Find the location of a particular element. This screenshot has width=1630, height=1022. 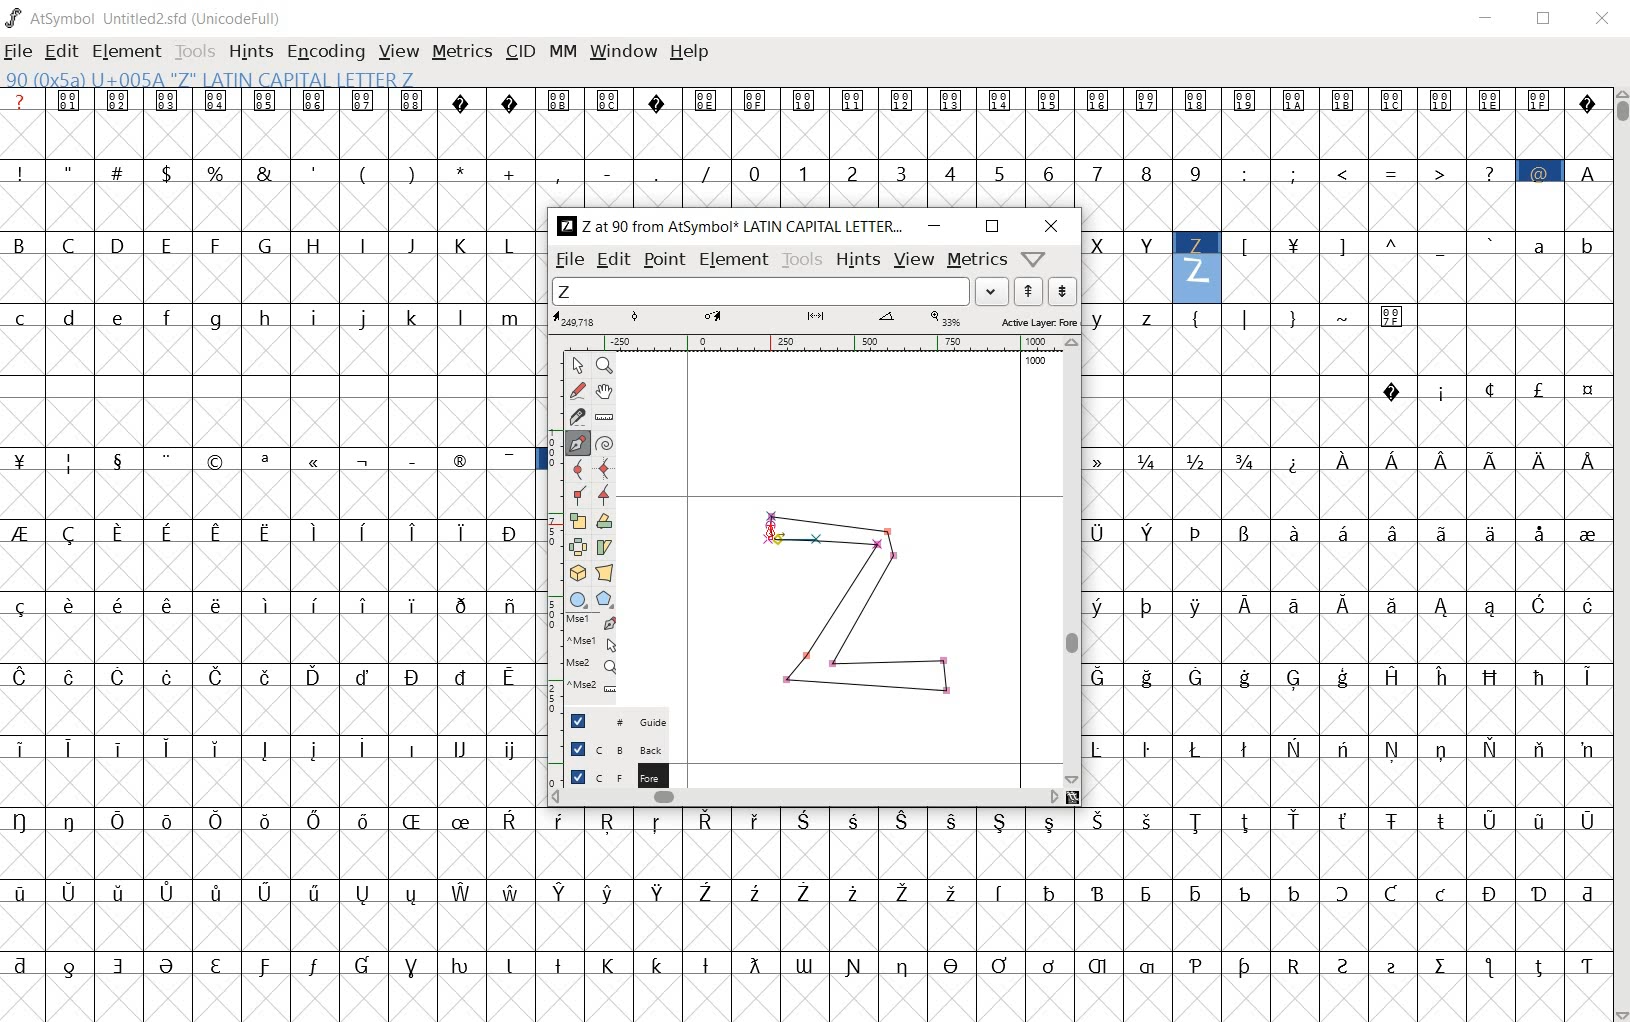

hints is located at coordinates (251, 53).